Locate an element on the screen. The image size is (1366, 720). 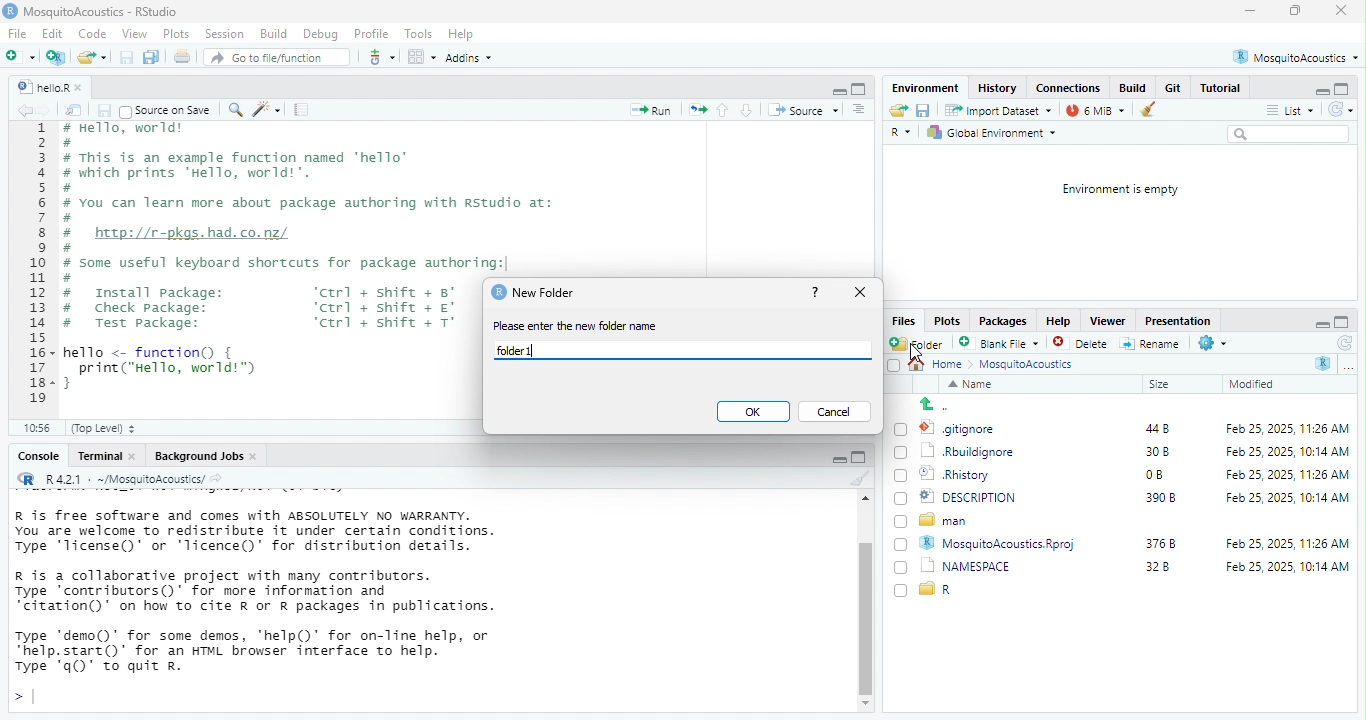
rburgignore is located at coordinates (972, 452).